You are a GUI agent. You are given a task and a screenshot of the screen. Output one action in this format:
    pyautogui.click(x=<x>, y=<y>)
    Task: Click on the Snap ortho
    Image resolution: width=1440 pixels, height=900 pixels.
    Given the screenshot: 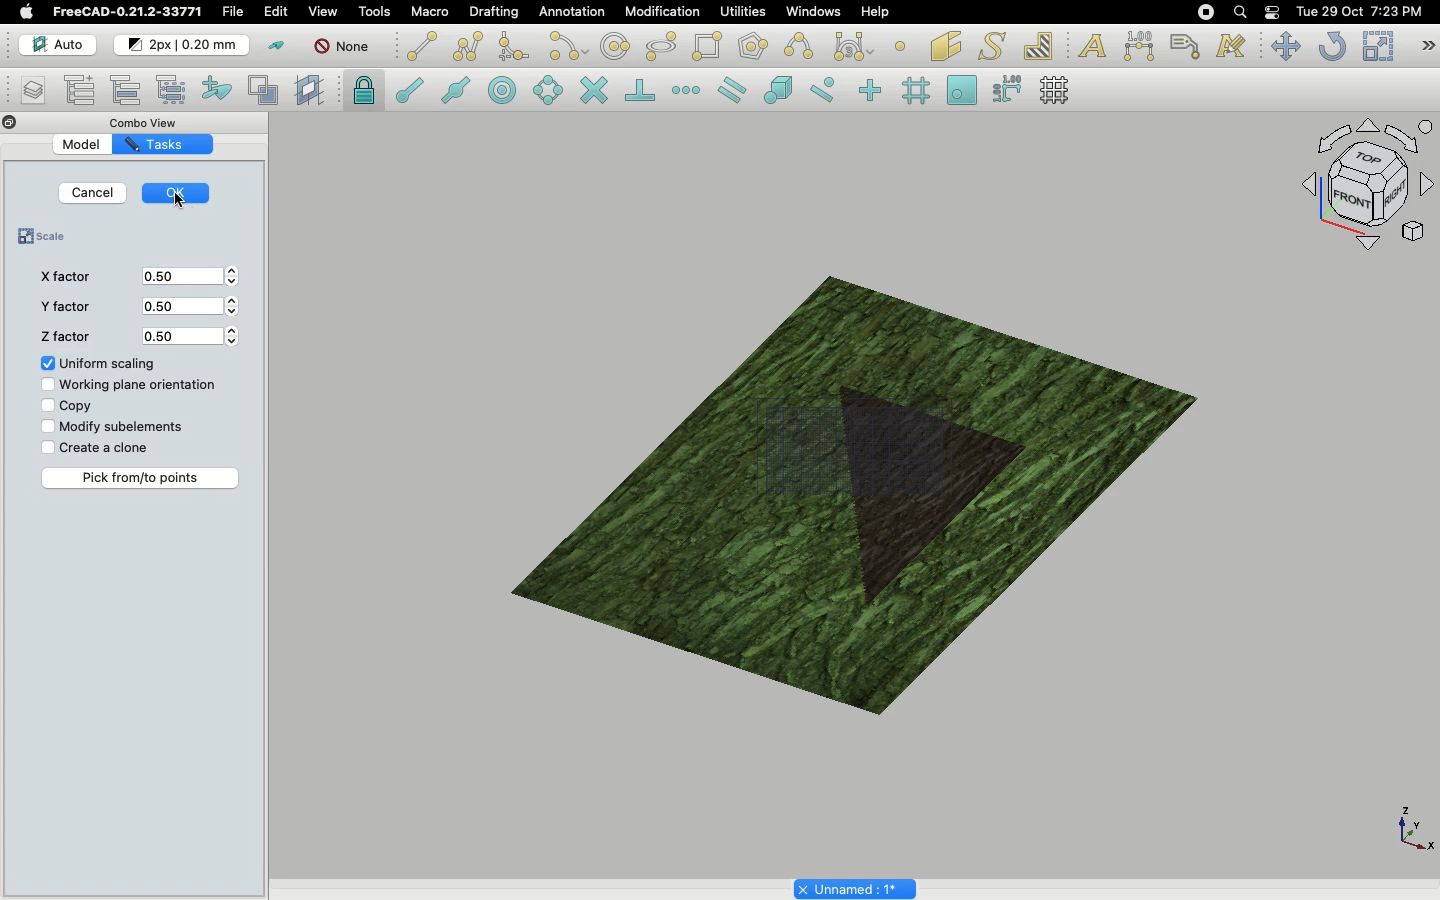 What is the action you would take?
    pyautogui.click(x=864, y=90)
    